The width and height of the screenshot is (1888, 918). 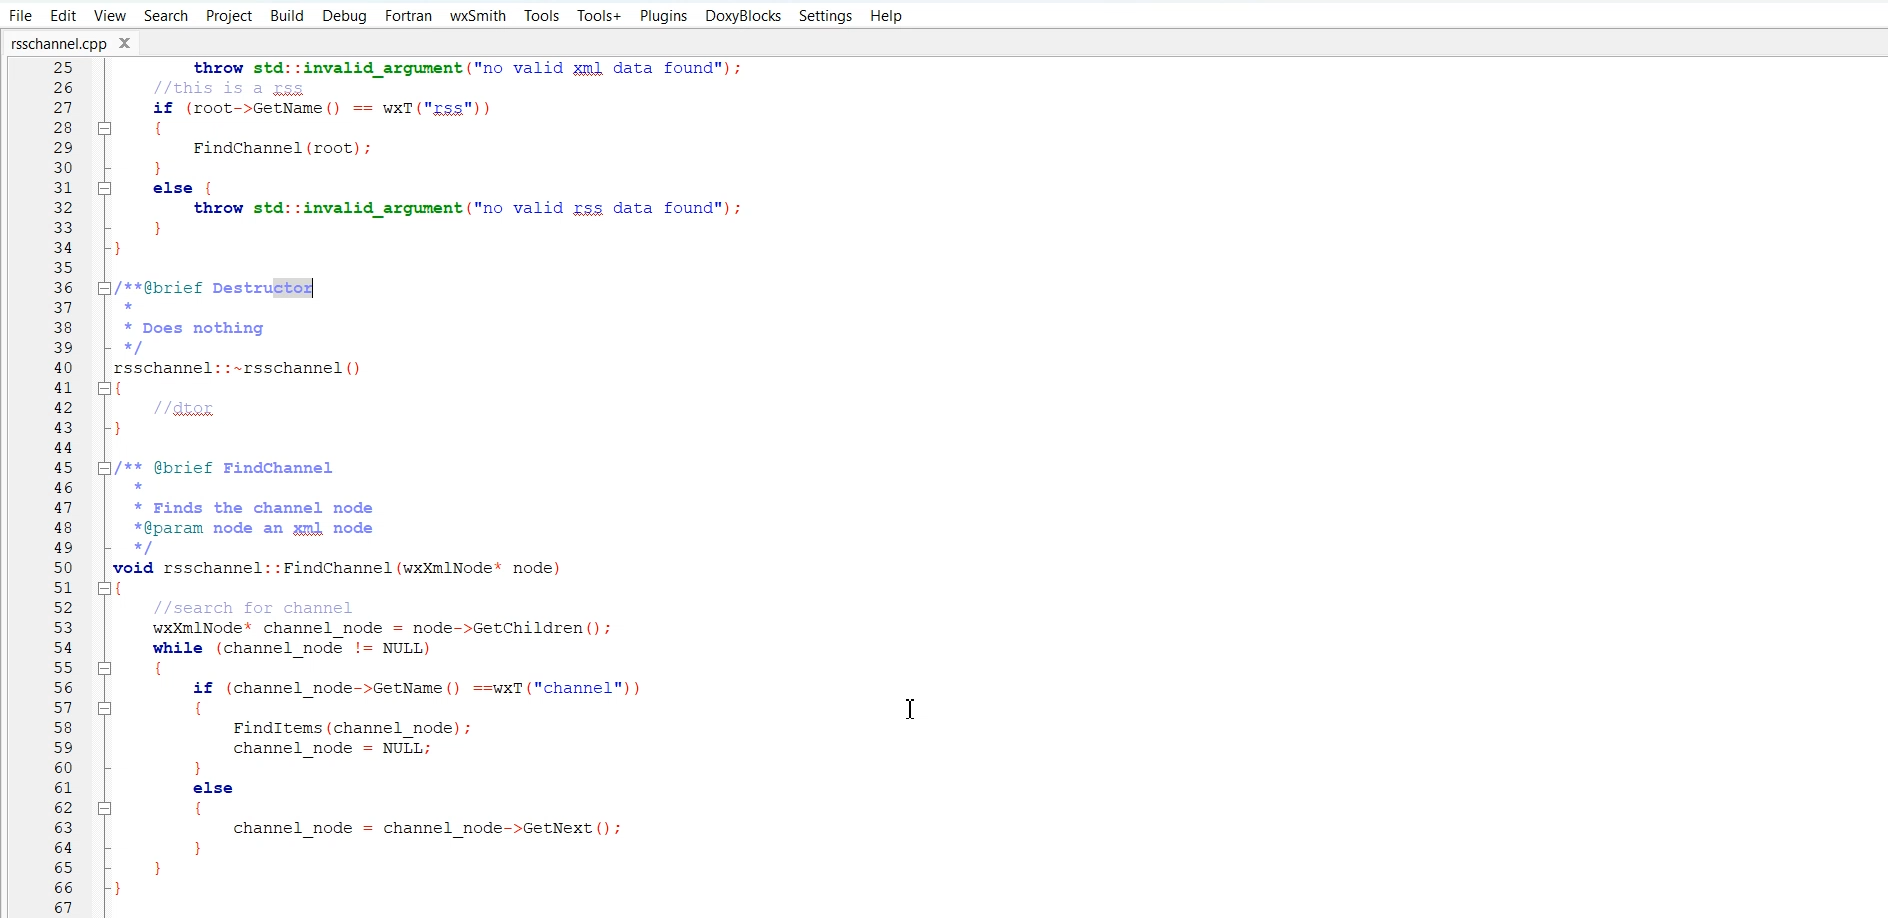 I want to click on Tools, so click(x=543, y=16).